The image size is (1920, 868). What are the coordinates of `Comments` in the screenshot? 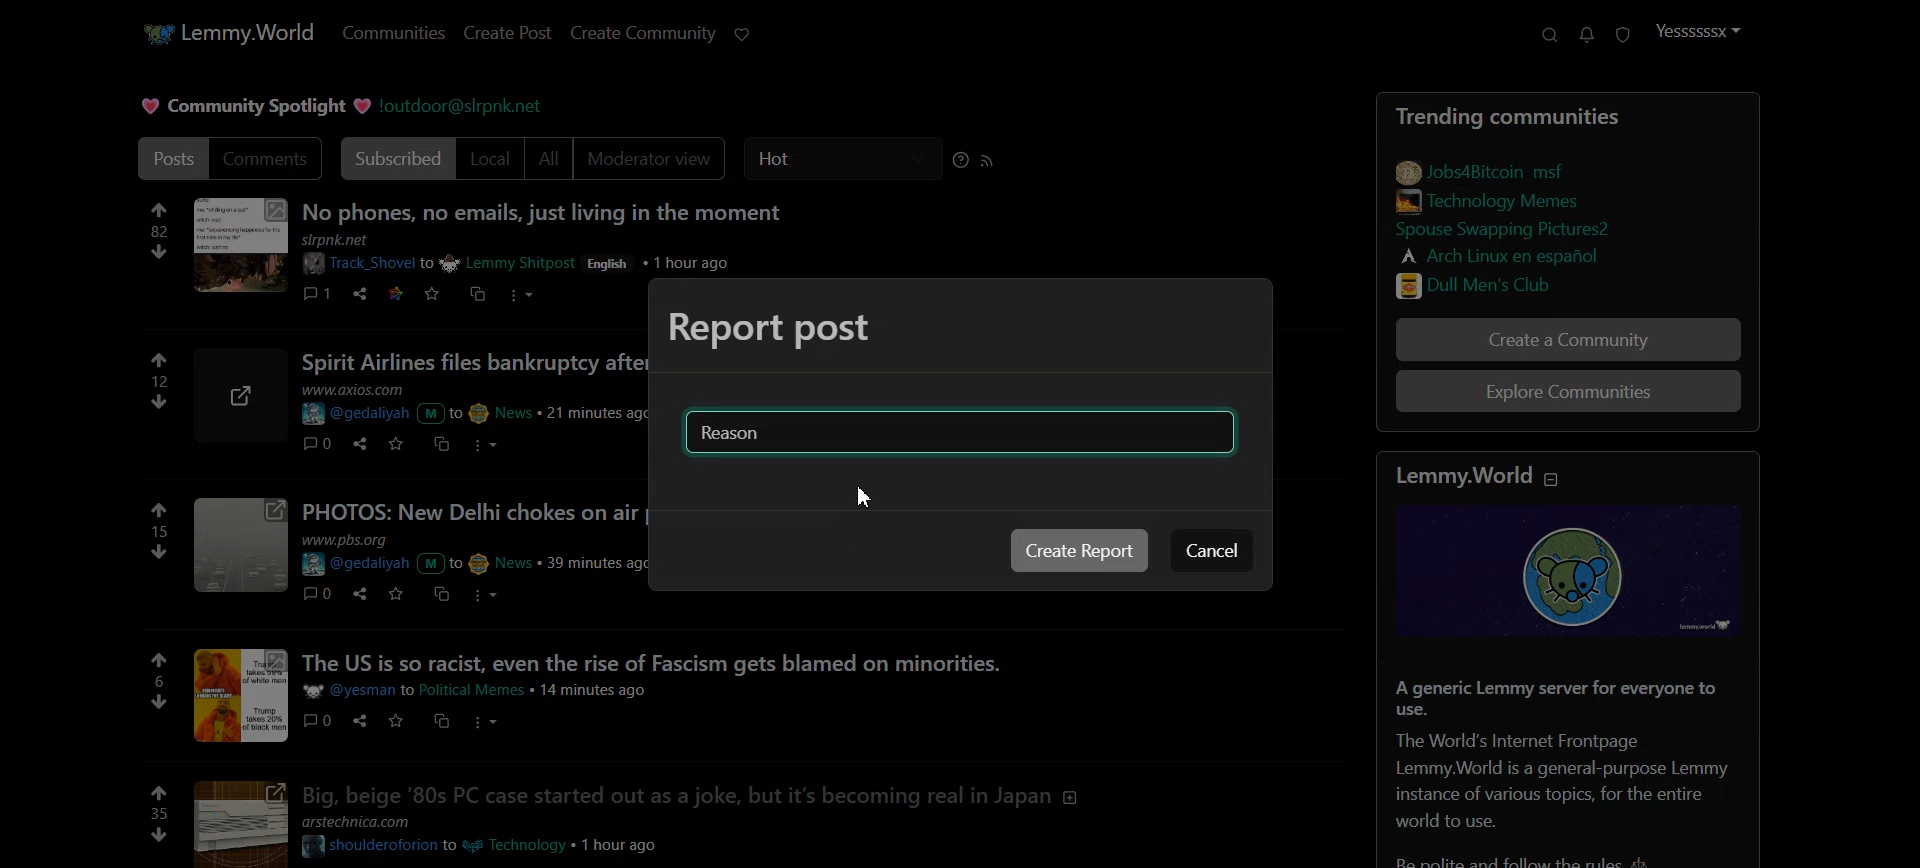 It's located at (266, 159).